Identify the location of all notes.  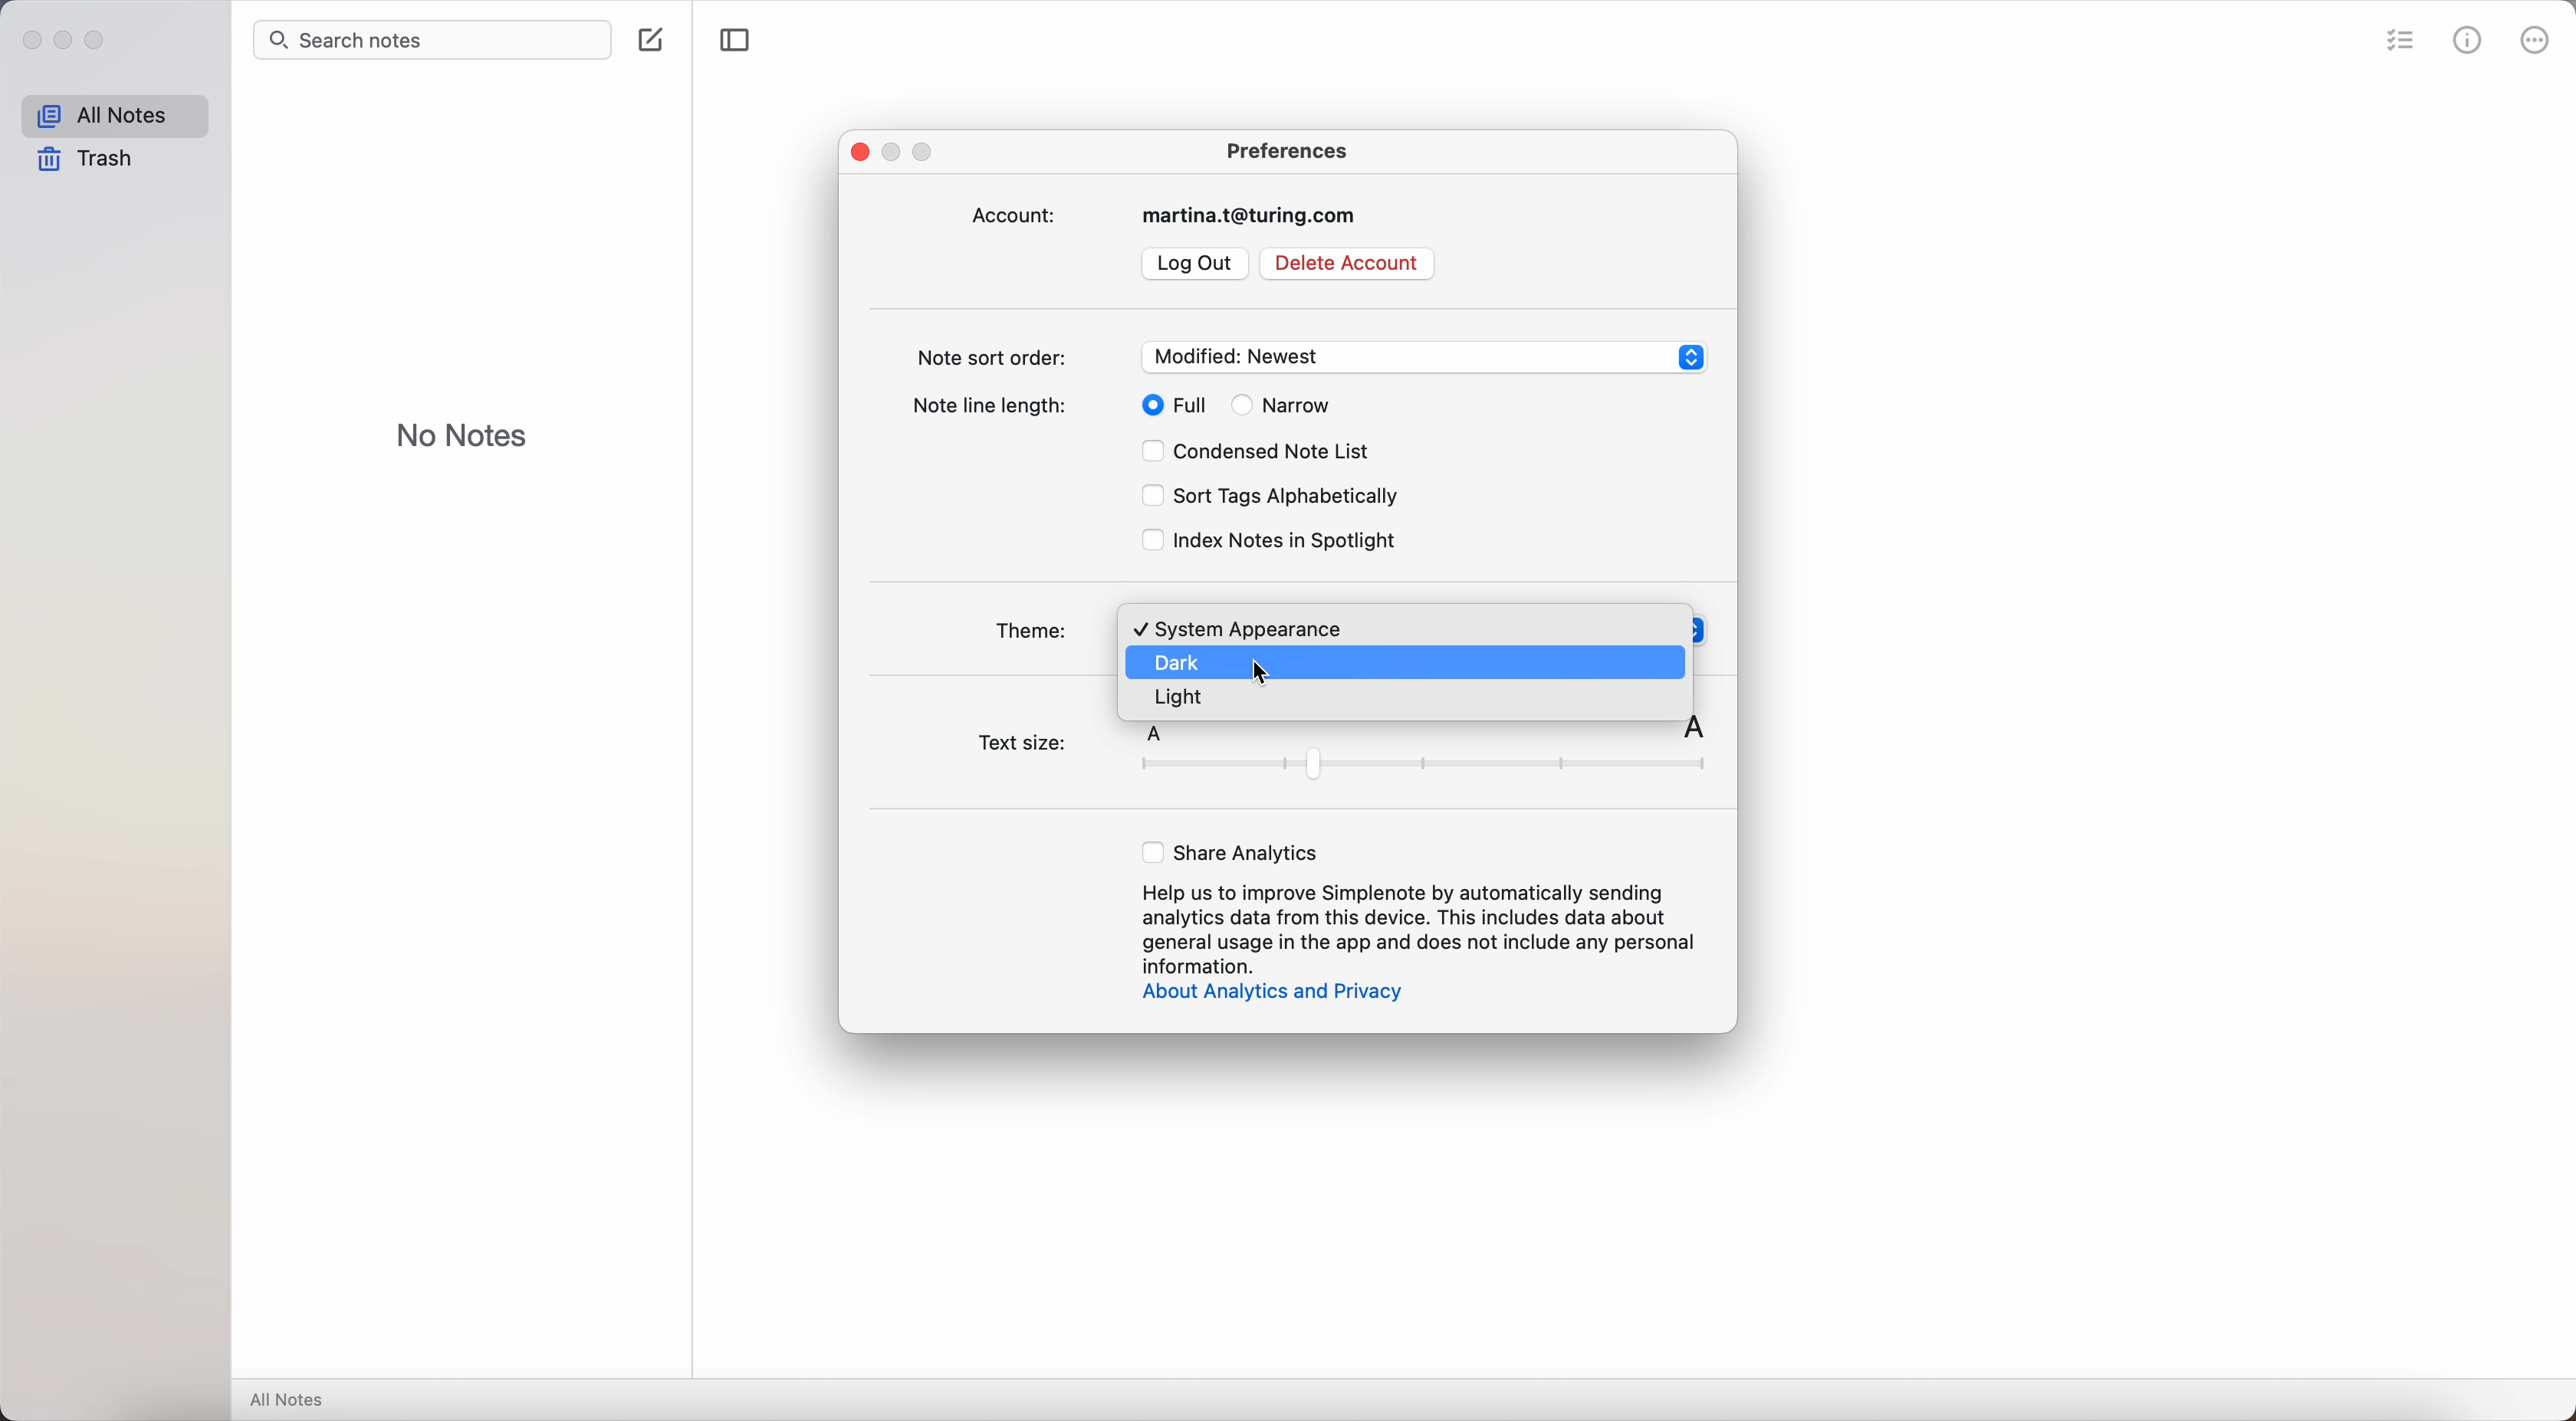
(116, 113).